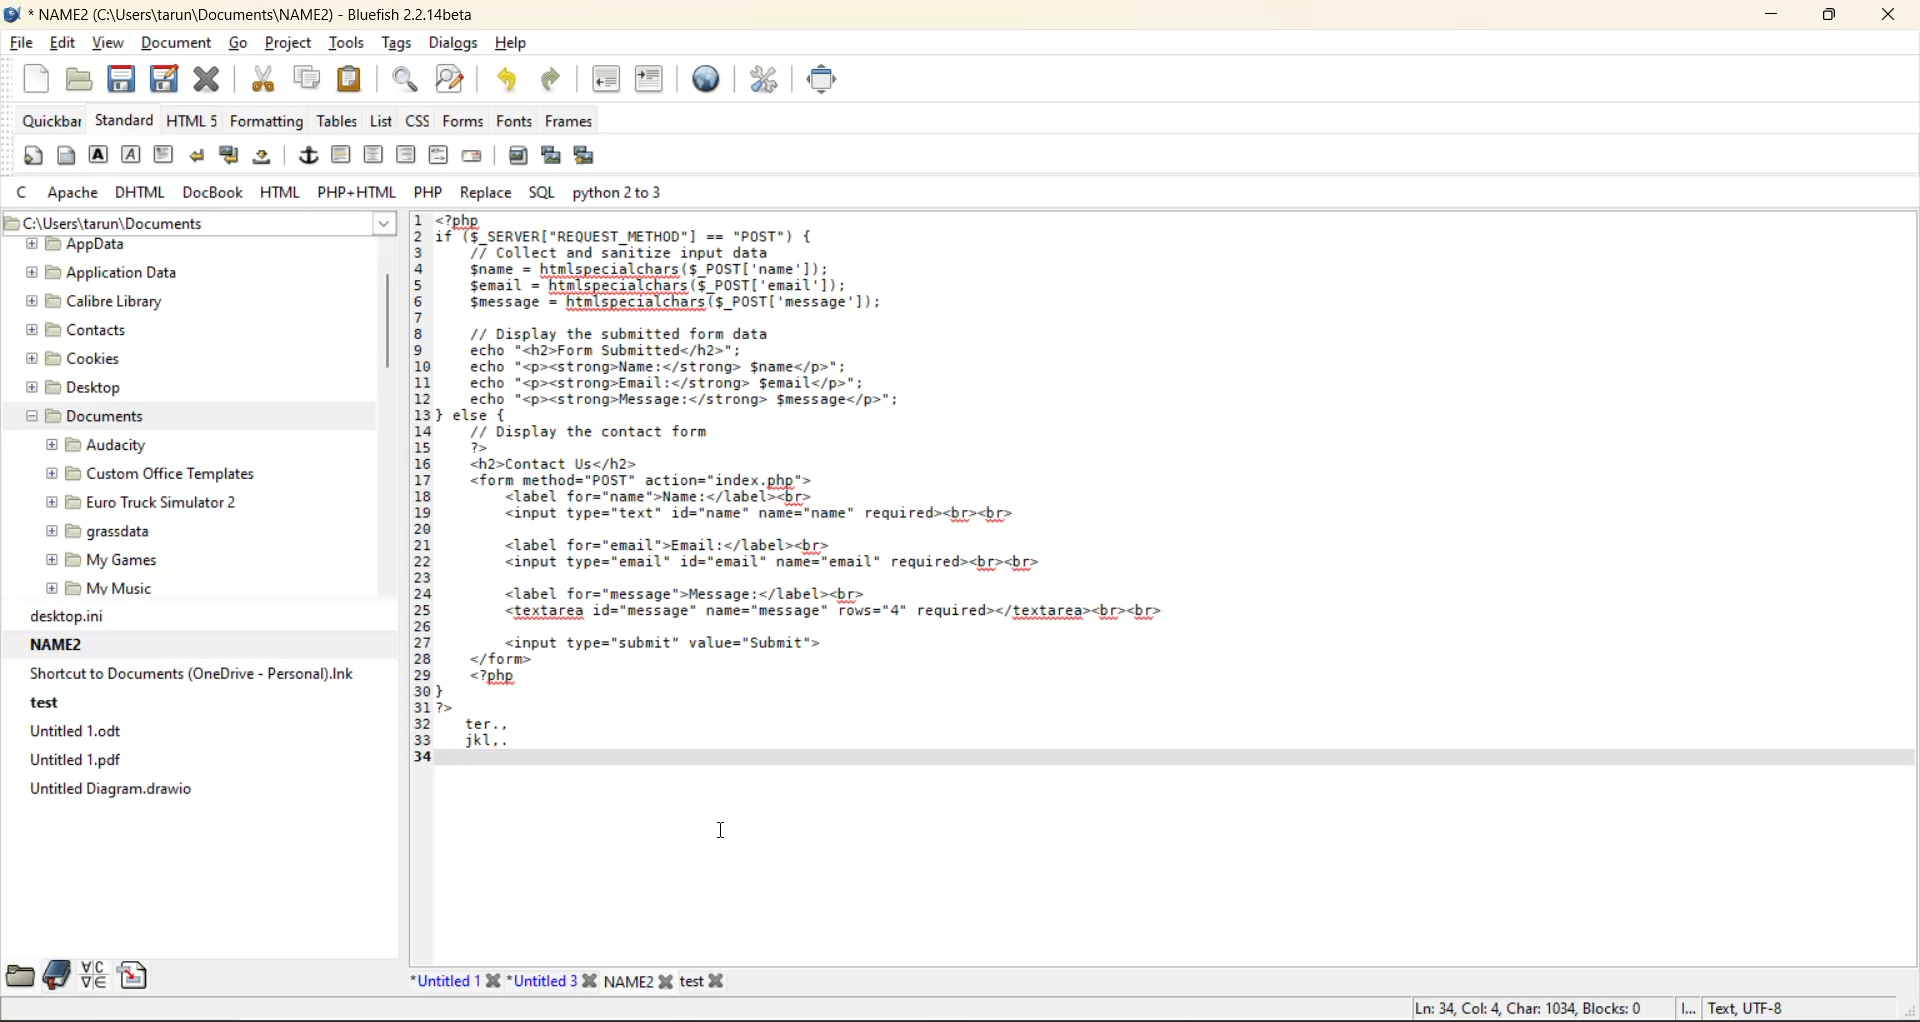 Image resolution: width=1920 pixels, height=1022 pixels. I want to click on dialogs, so click(453, 46).